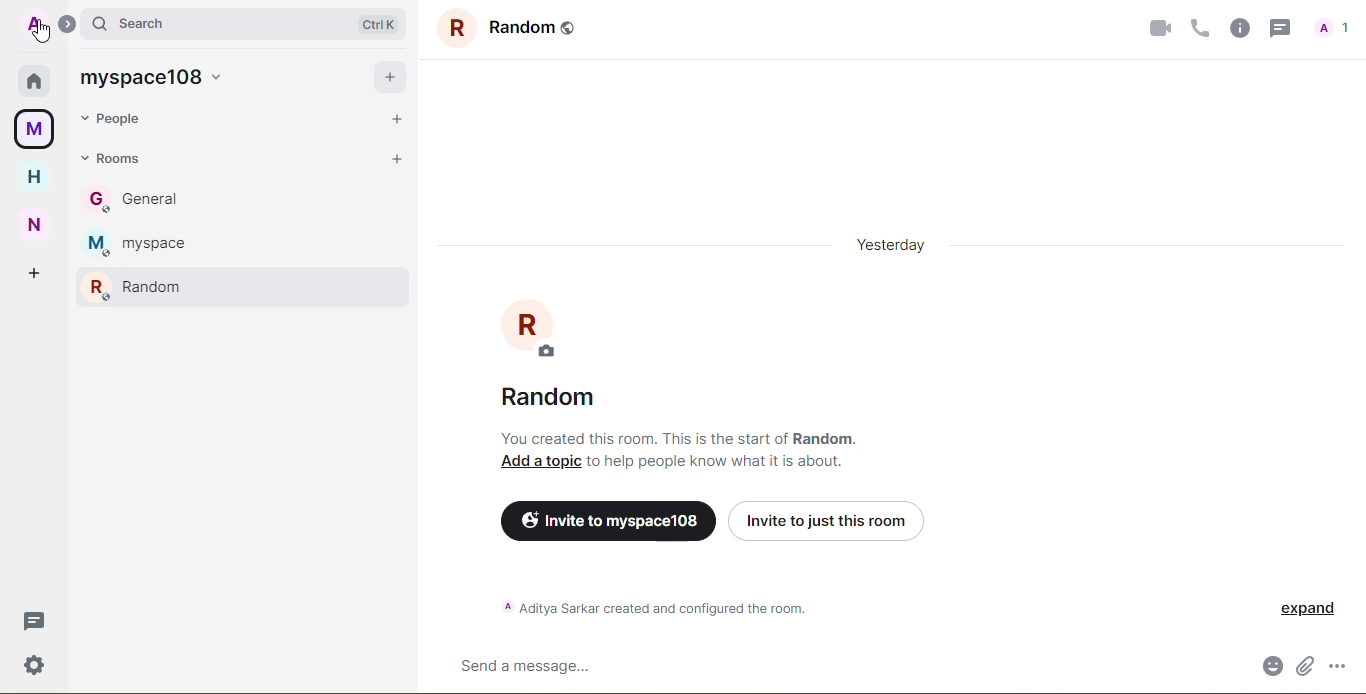  Describe the element at coordinates (35, 177) in the screenshot. I see `home` at that location.